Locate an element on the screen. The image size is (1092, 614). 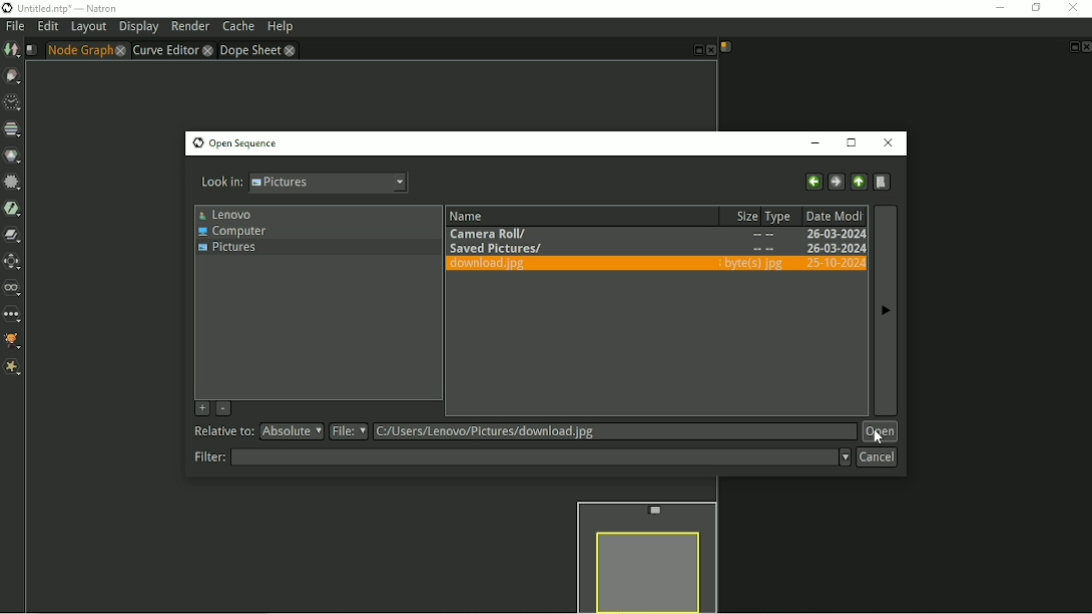
Close is located at coordinates (710, 51).